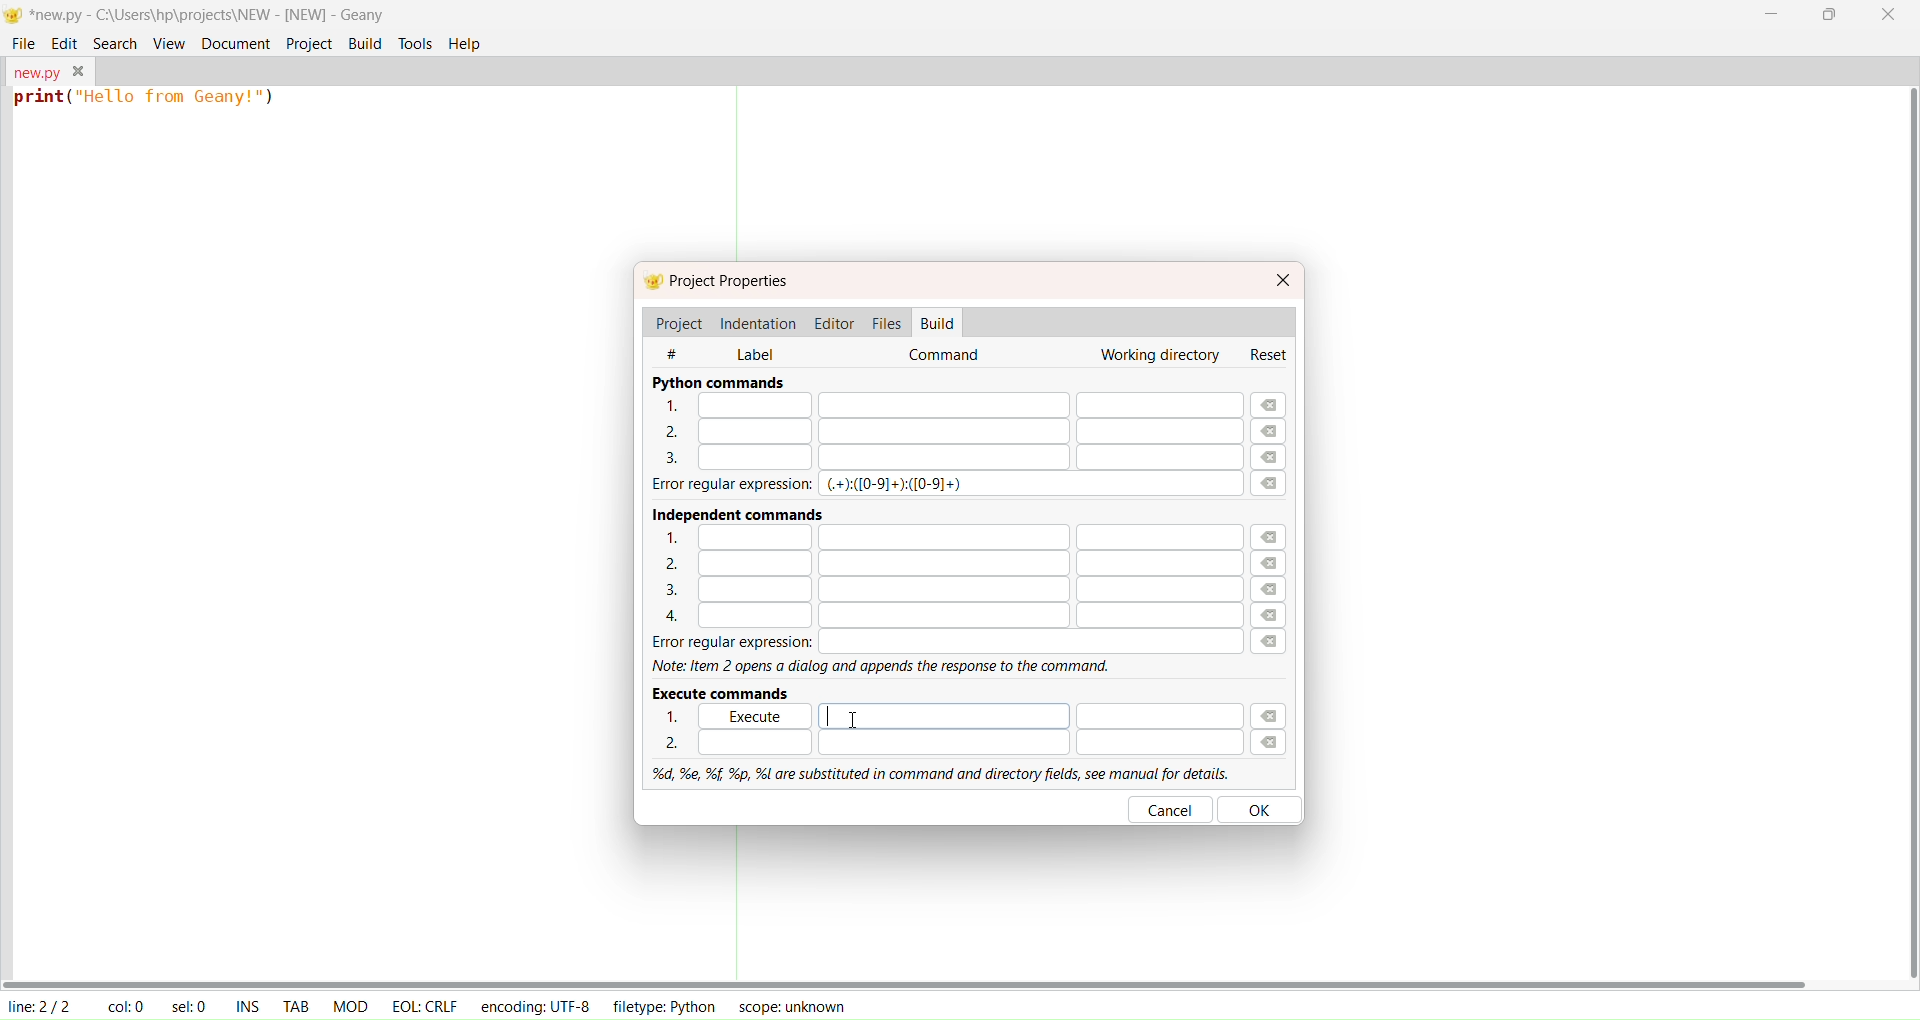 This screenshot has height=1020, width=1920. What do you see at coordinates (937, 617) in the screenshot?
I see `4.` at bounding box center [937, 617].